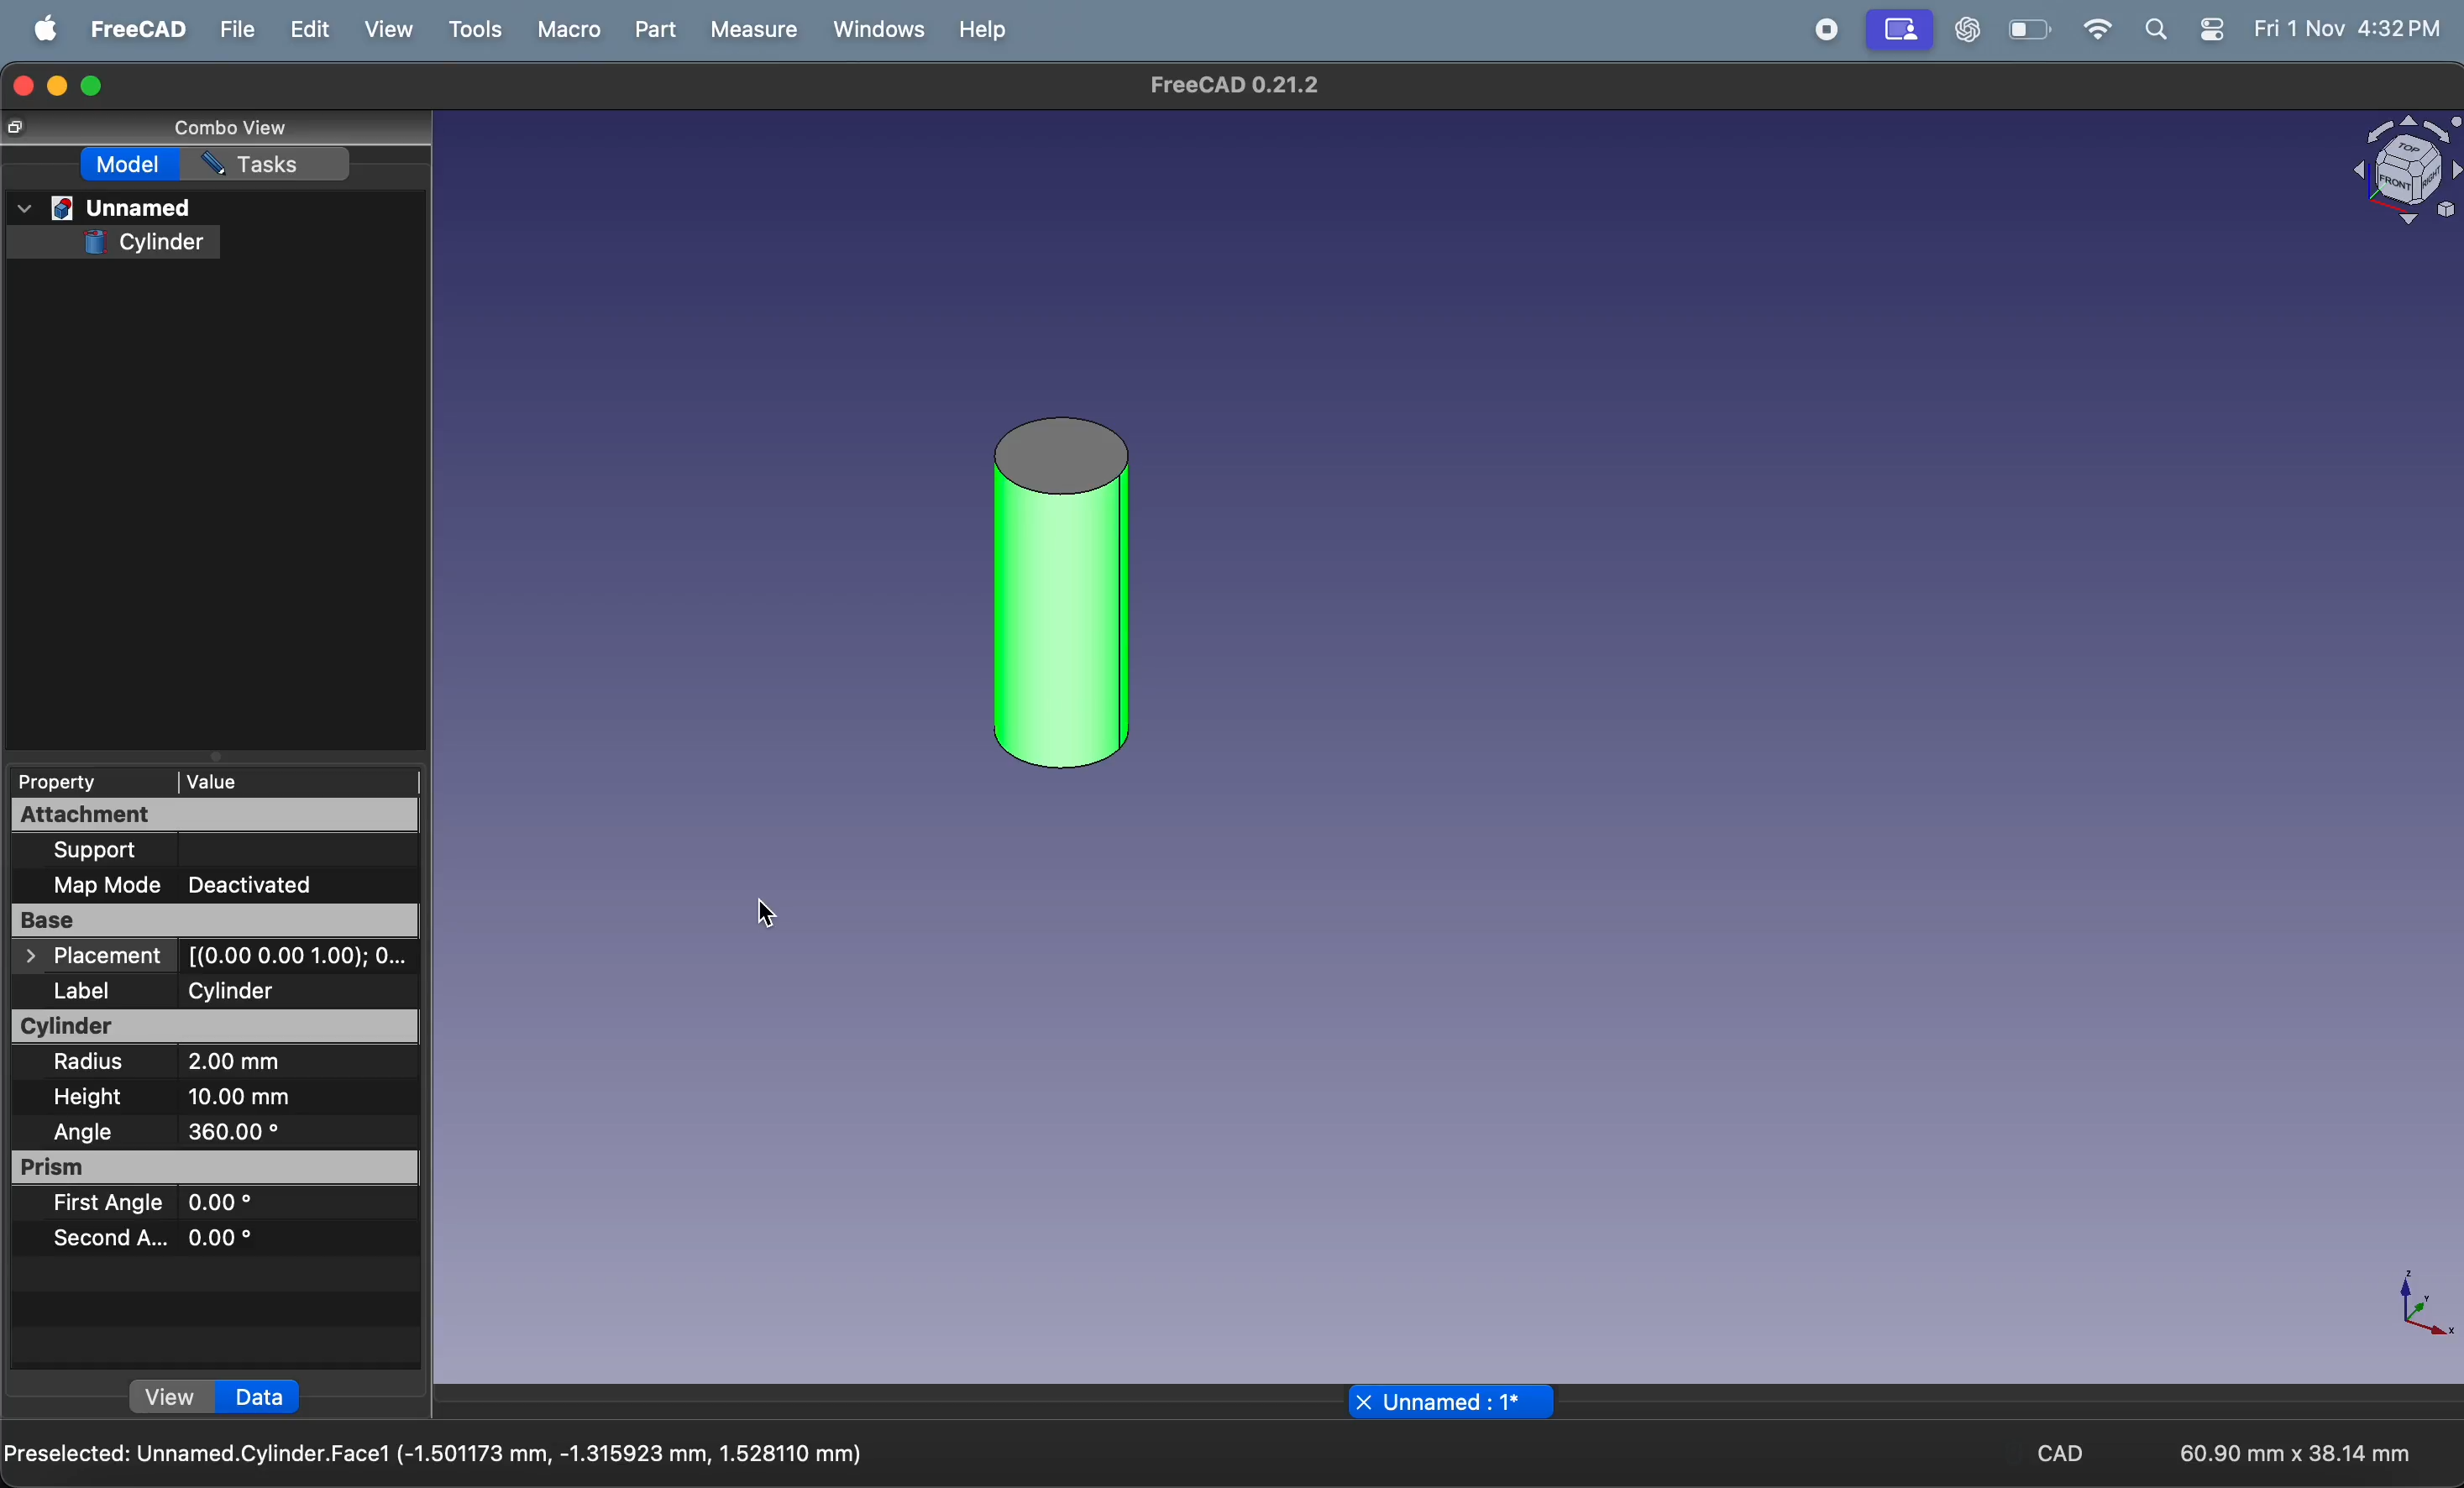  I want to click on CAD, so click(2047, 1451).